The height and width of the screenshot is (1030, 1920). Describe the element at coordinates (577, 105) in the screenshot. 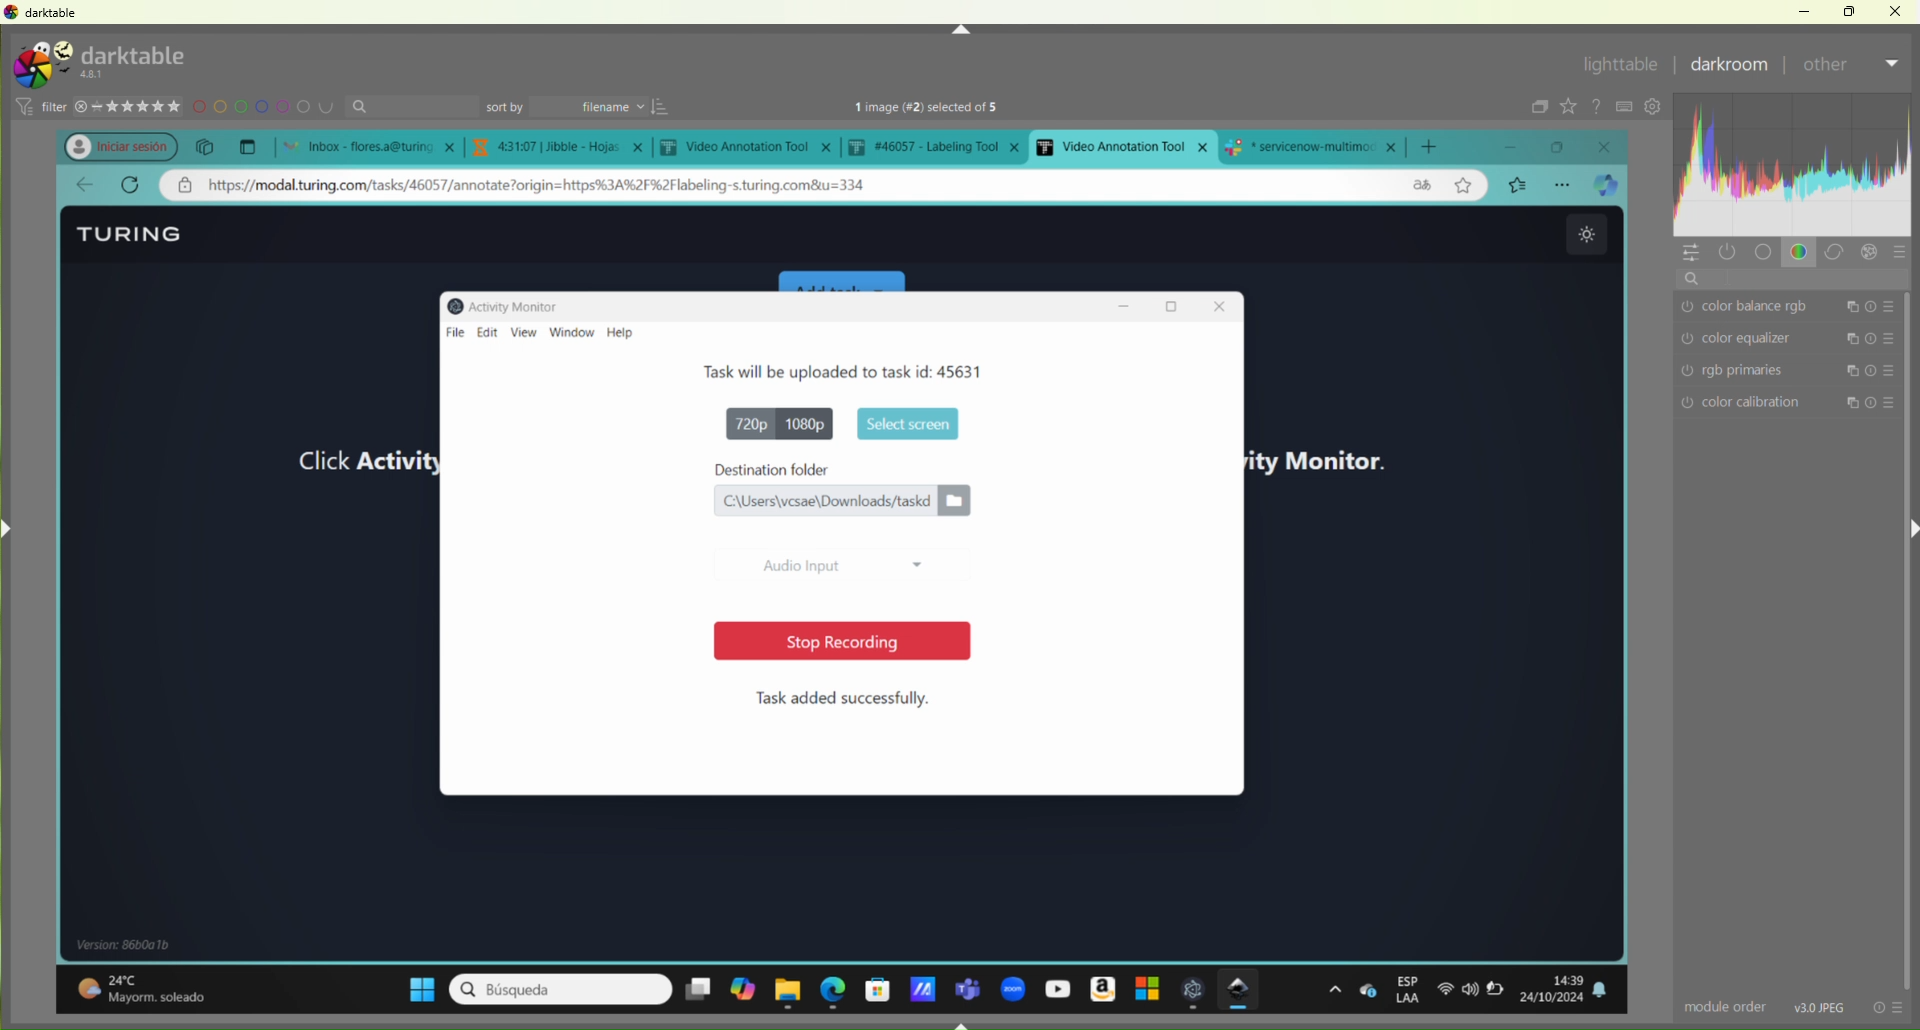

I see `sort by` at that location.